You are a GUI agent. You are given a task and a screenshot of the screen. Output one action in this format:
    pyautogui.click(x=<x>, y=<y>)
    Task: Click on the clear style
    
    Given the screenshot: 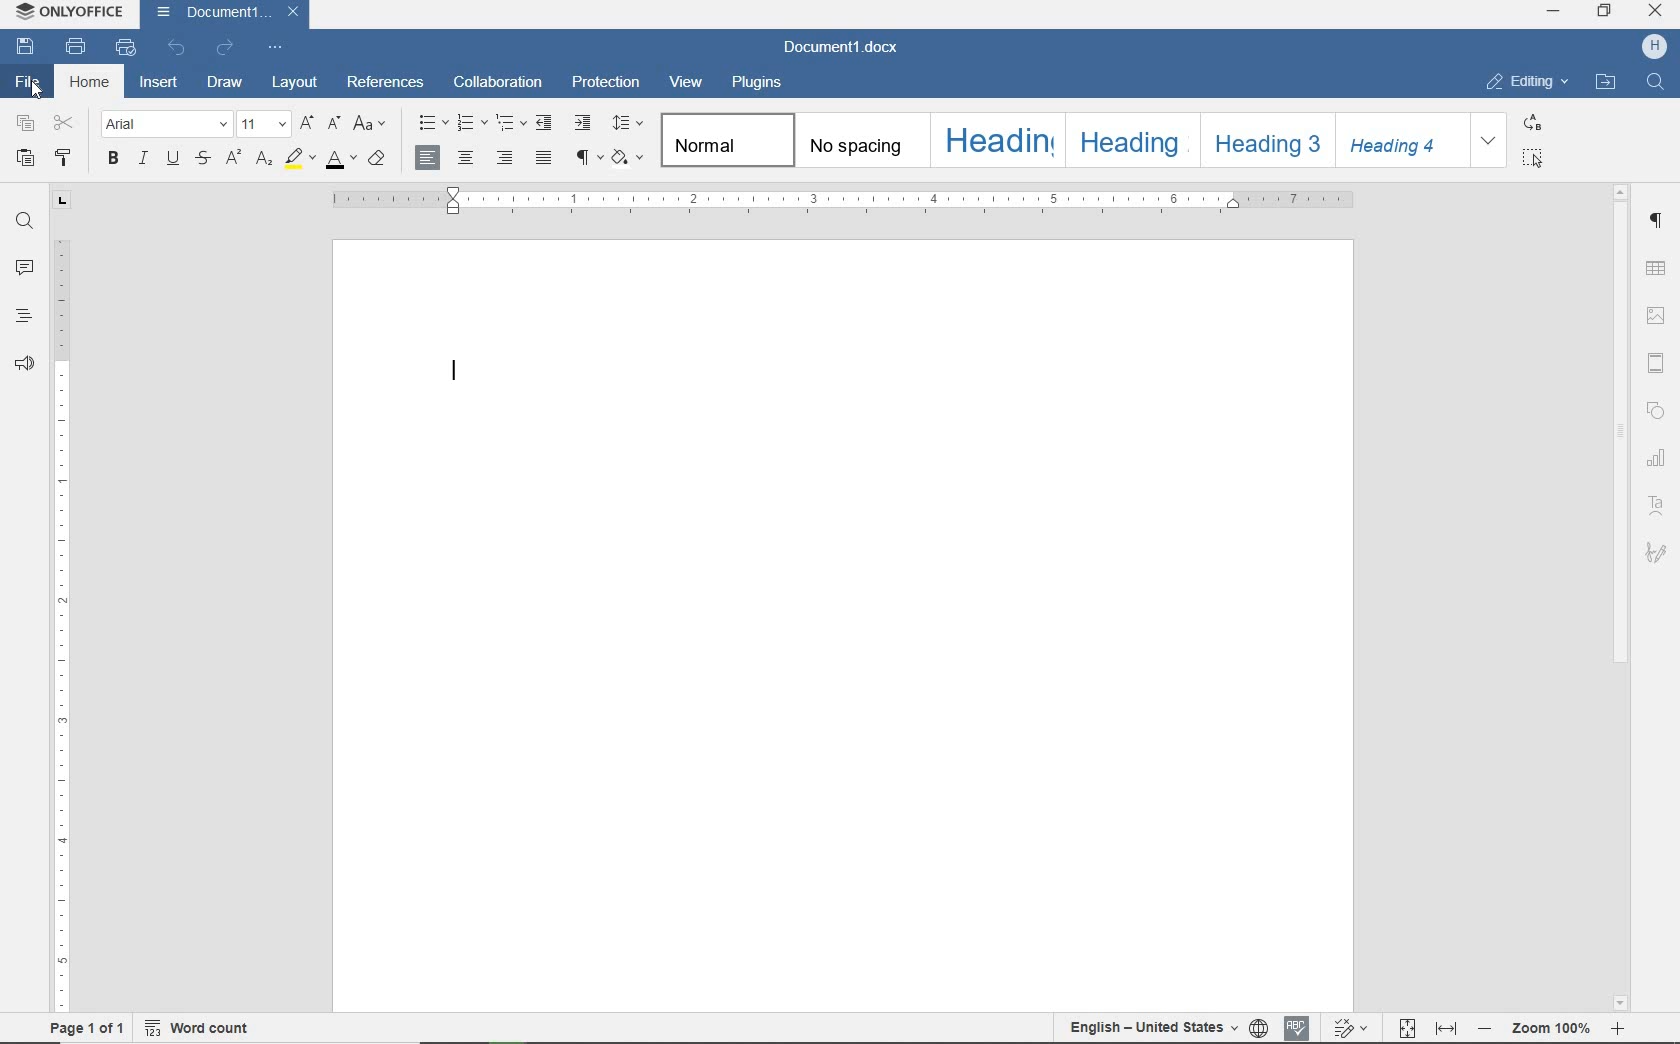 What is the action you would take?
    pyautogui.click(x=377, y=159)
    